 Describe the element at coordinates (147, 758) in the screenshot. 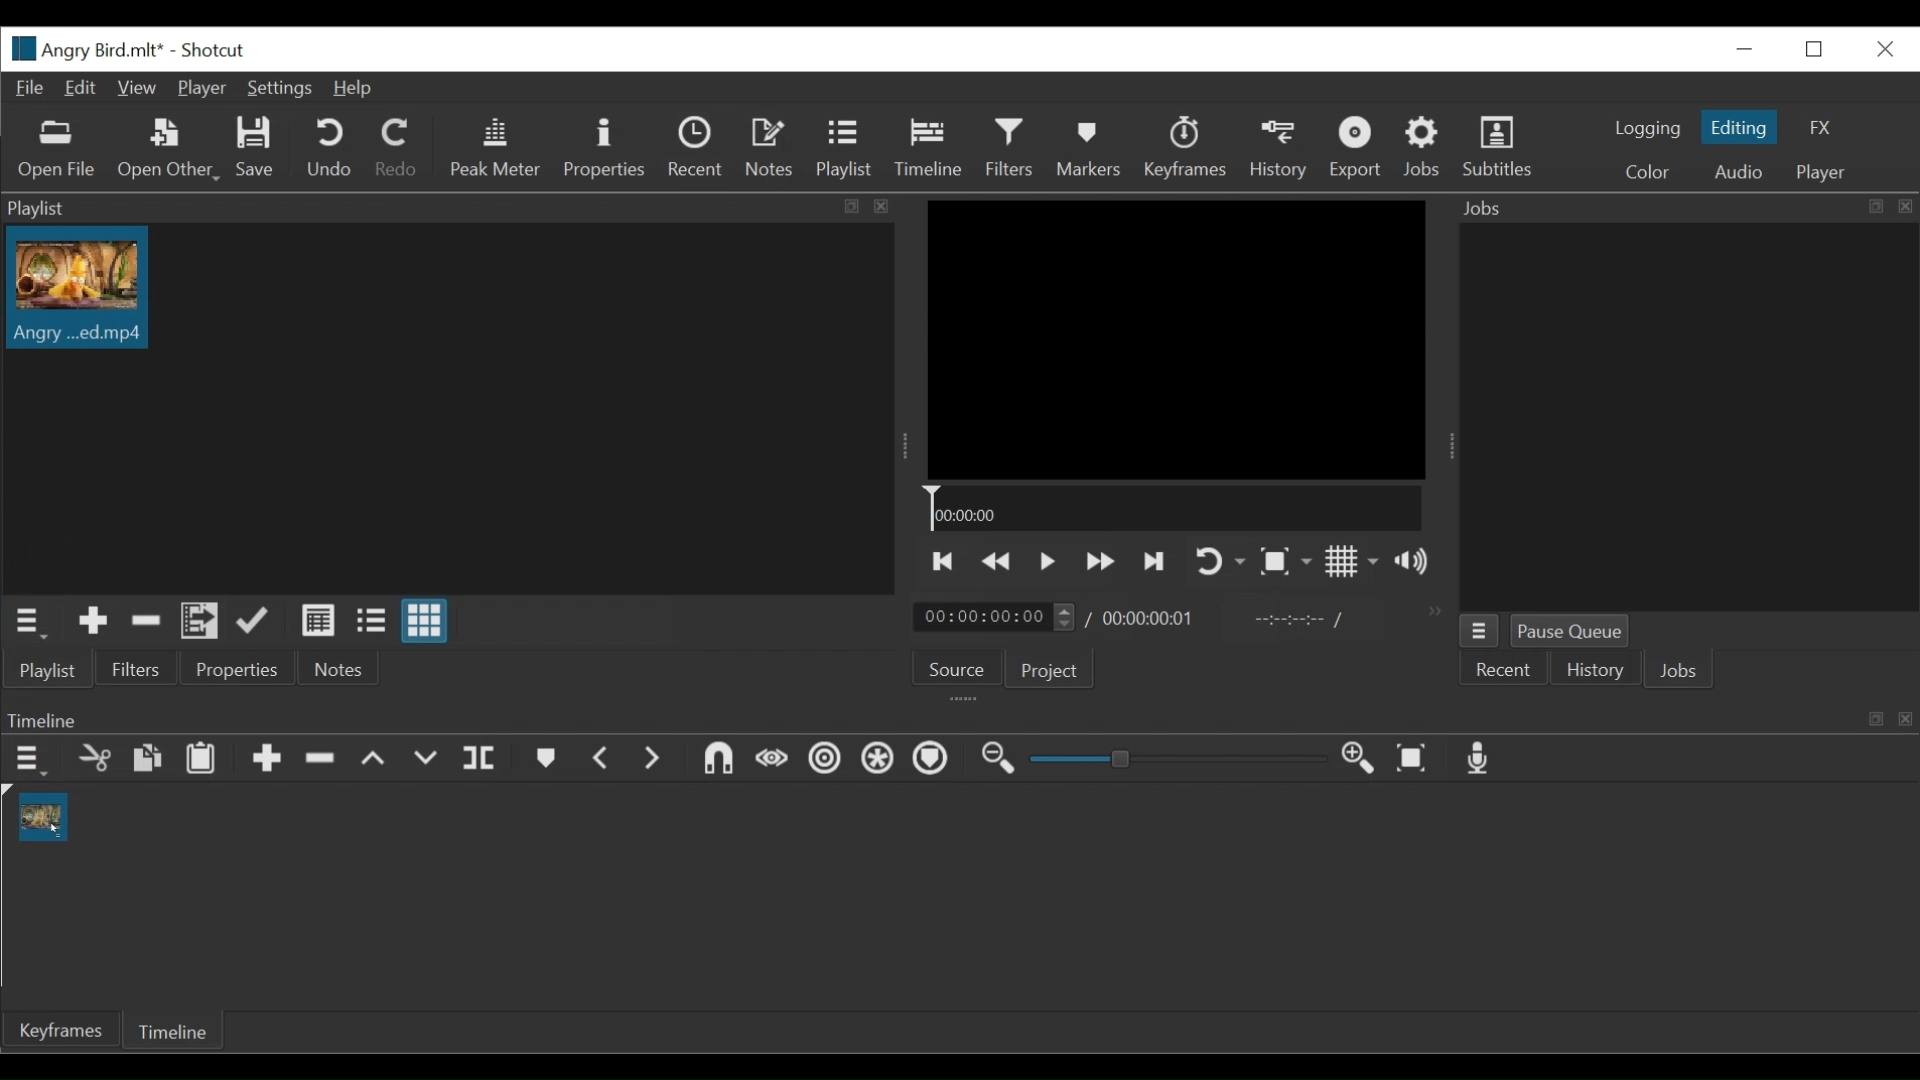

I see `Copy` at that location.